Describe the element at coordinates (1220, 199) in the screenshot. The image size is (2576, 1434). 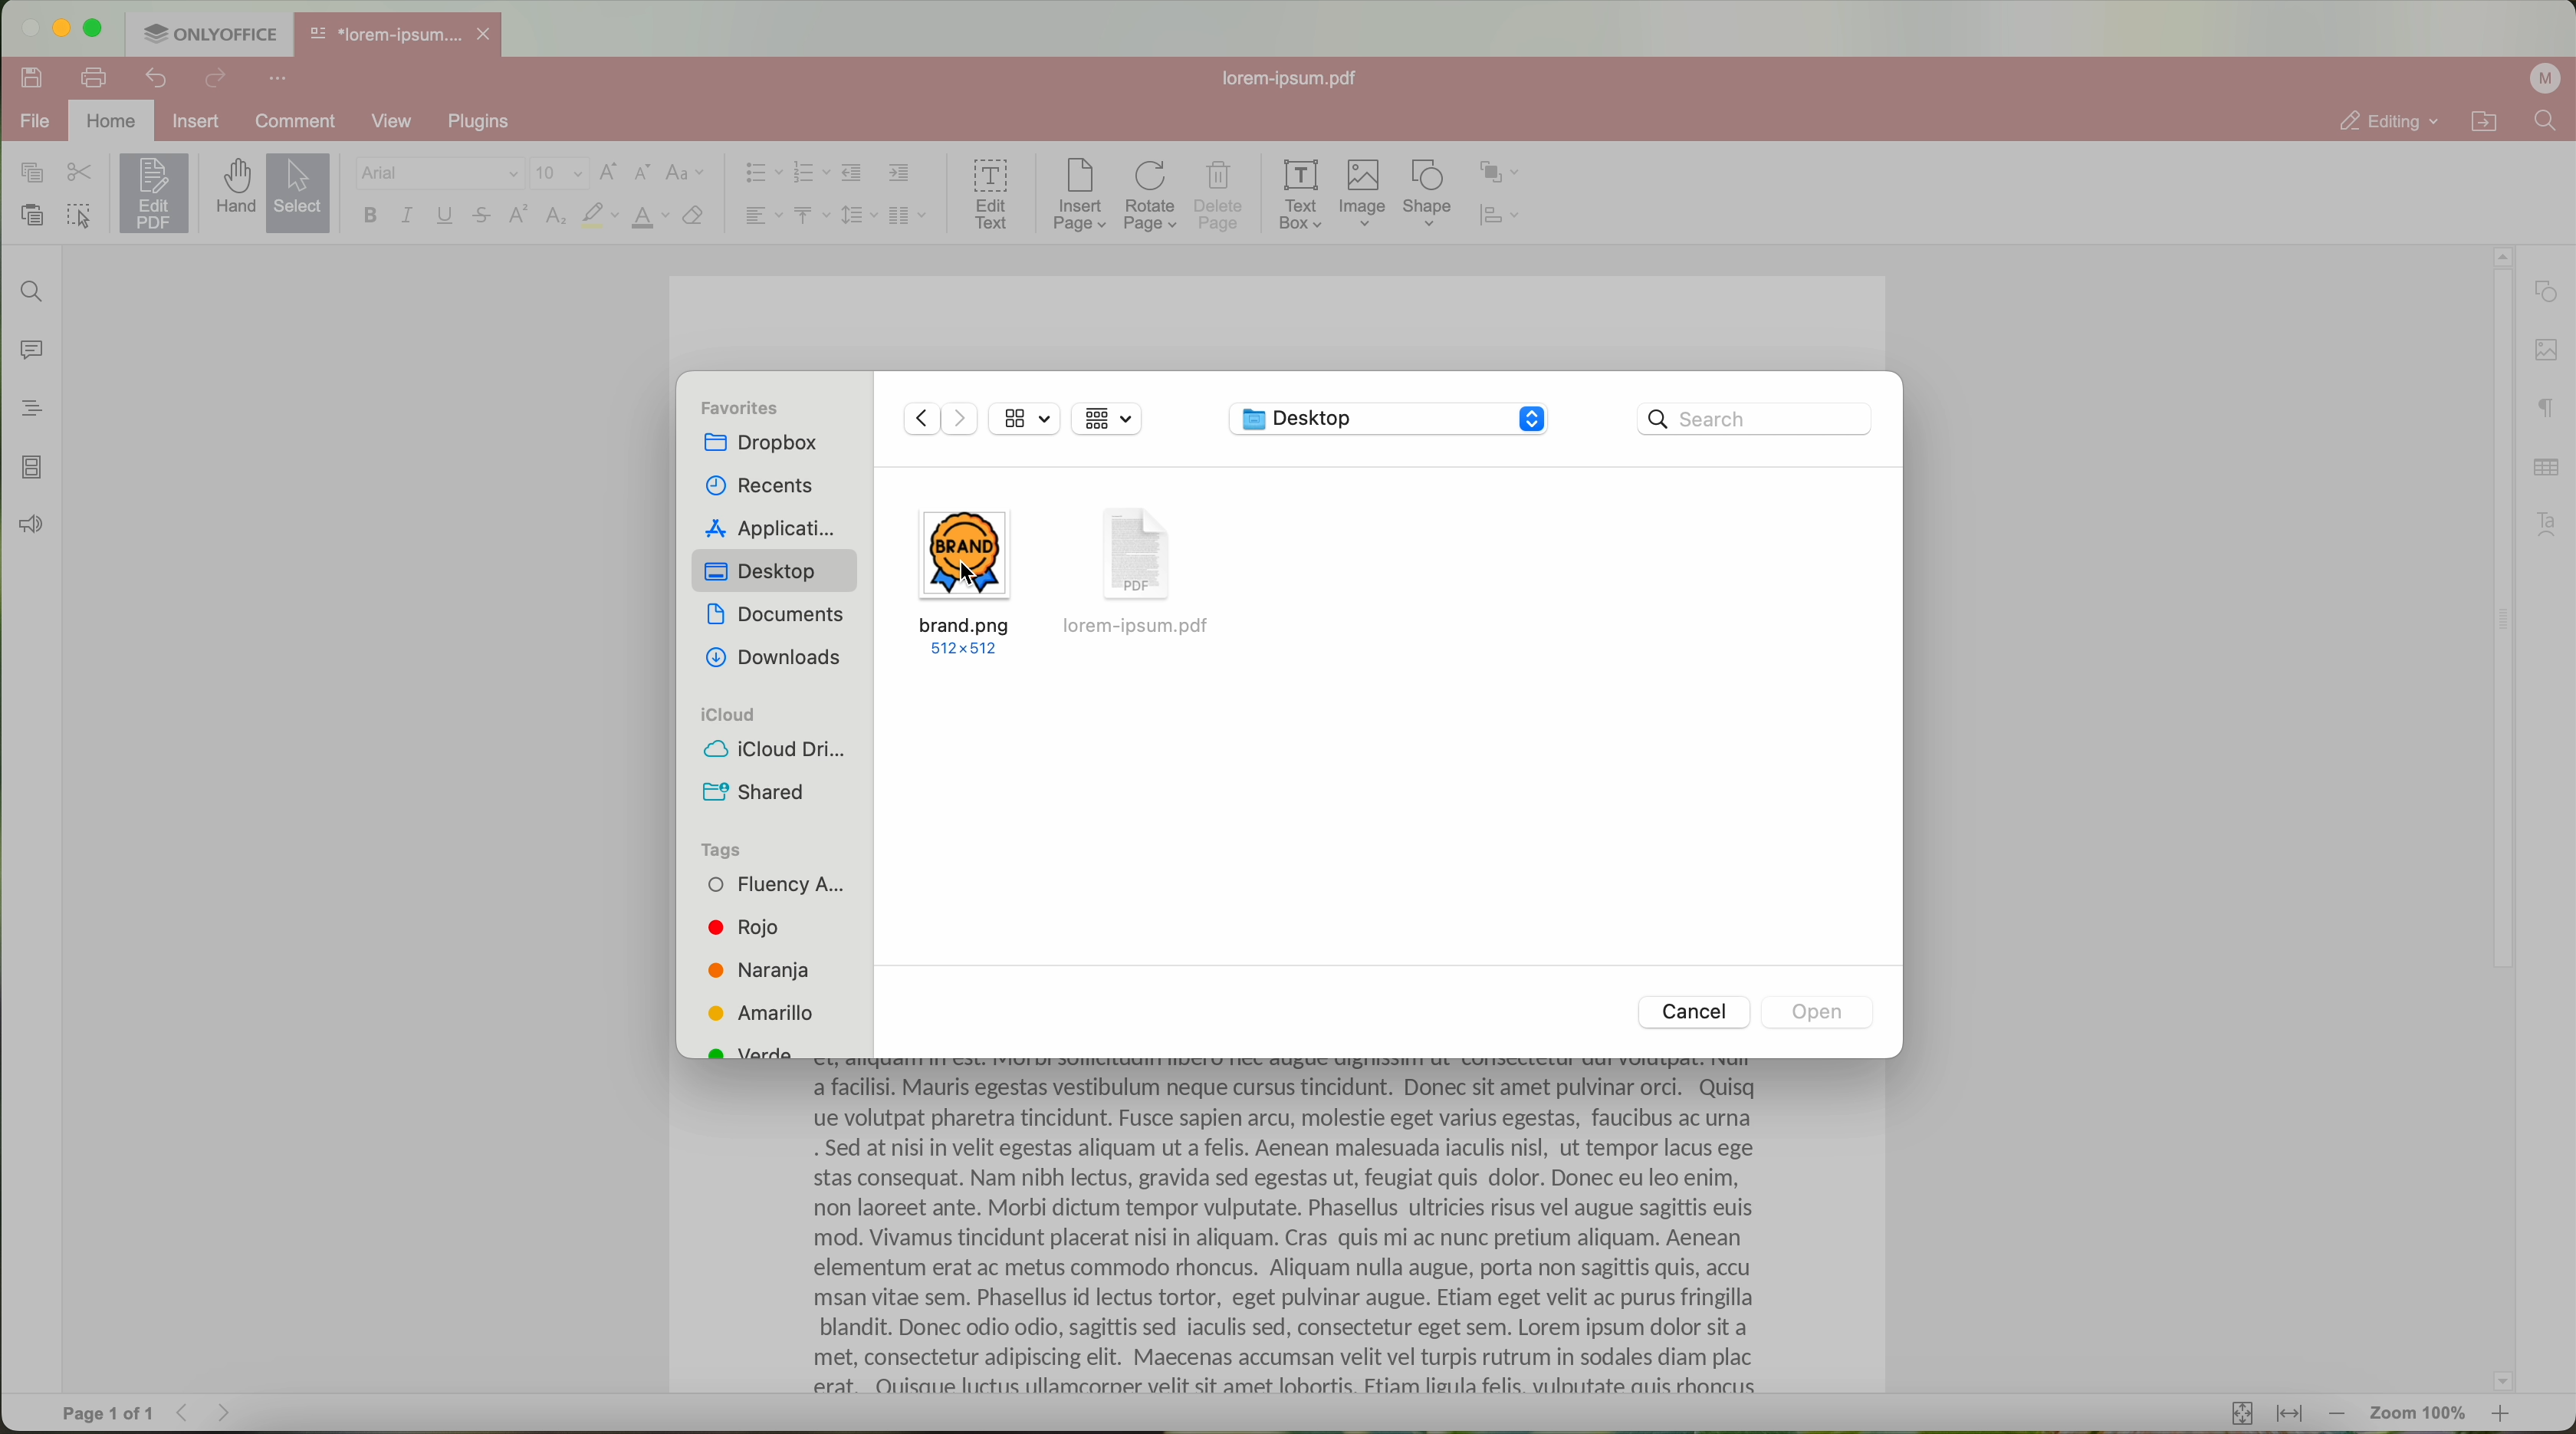
I see `delete page` at that location.